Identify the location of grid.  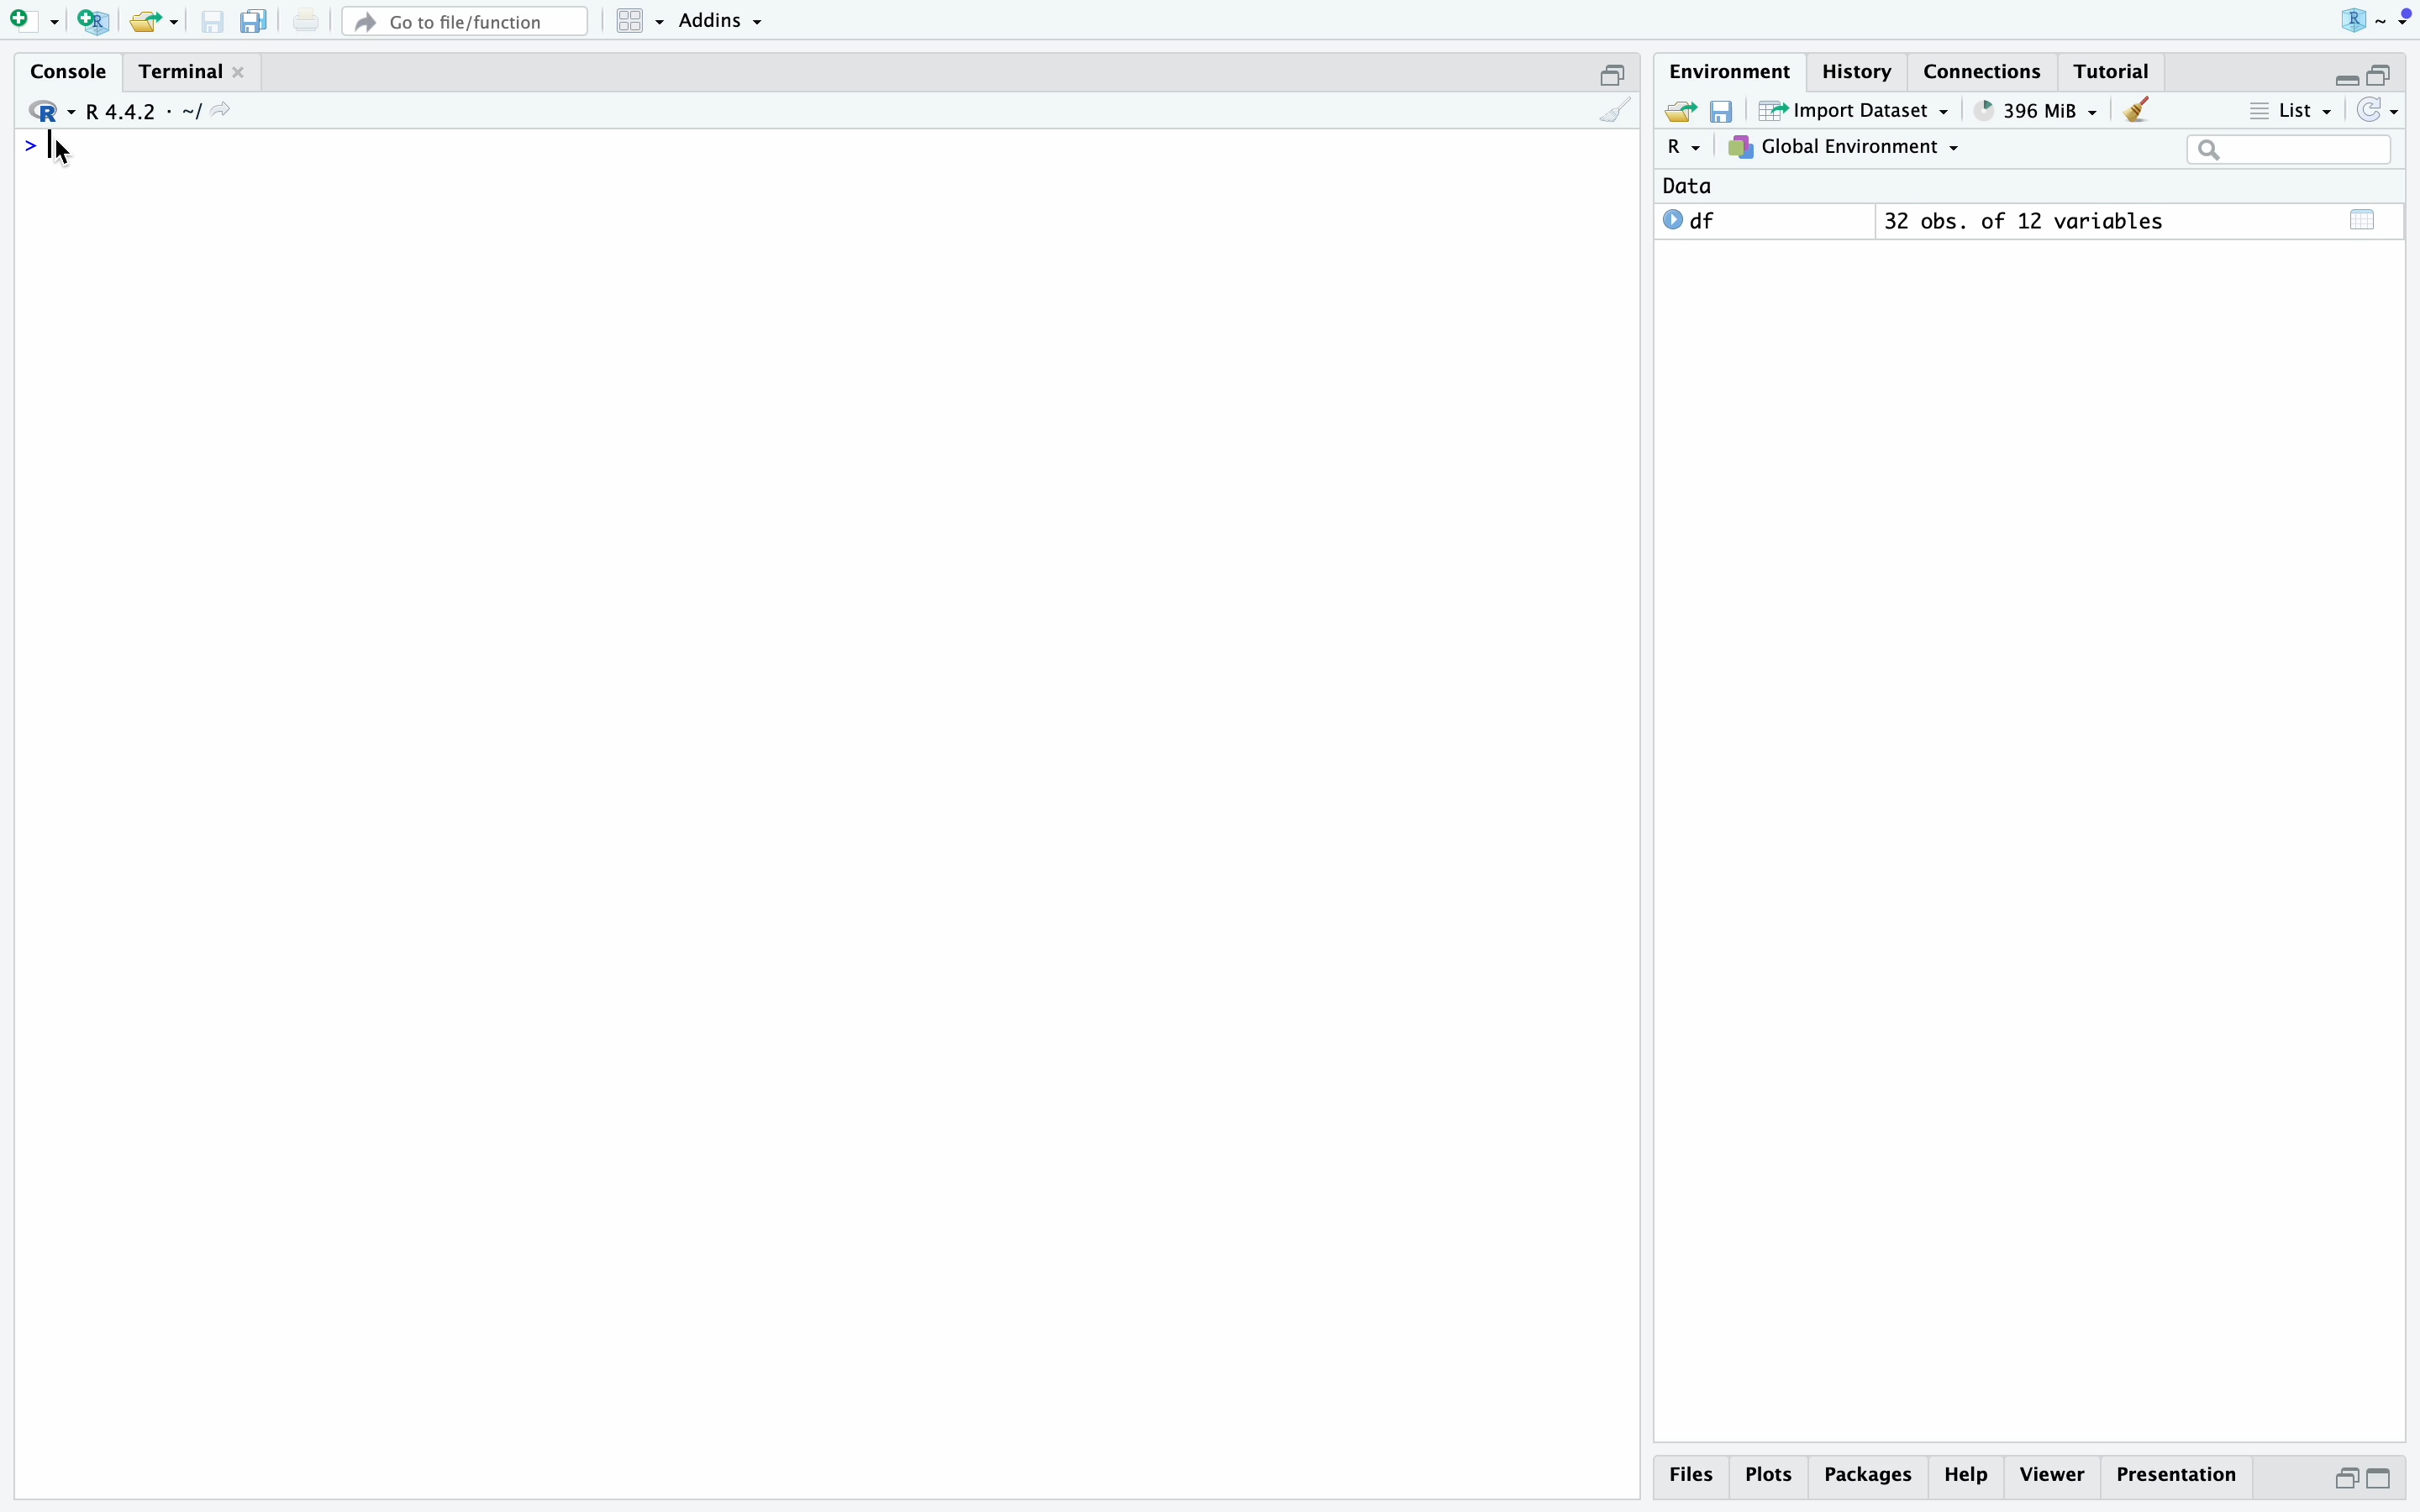
(642, 21).